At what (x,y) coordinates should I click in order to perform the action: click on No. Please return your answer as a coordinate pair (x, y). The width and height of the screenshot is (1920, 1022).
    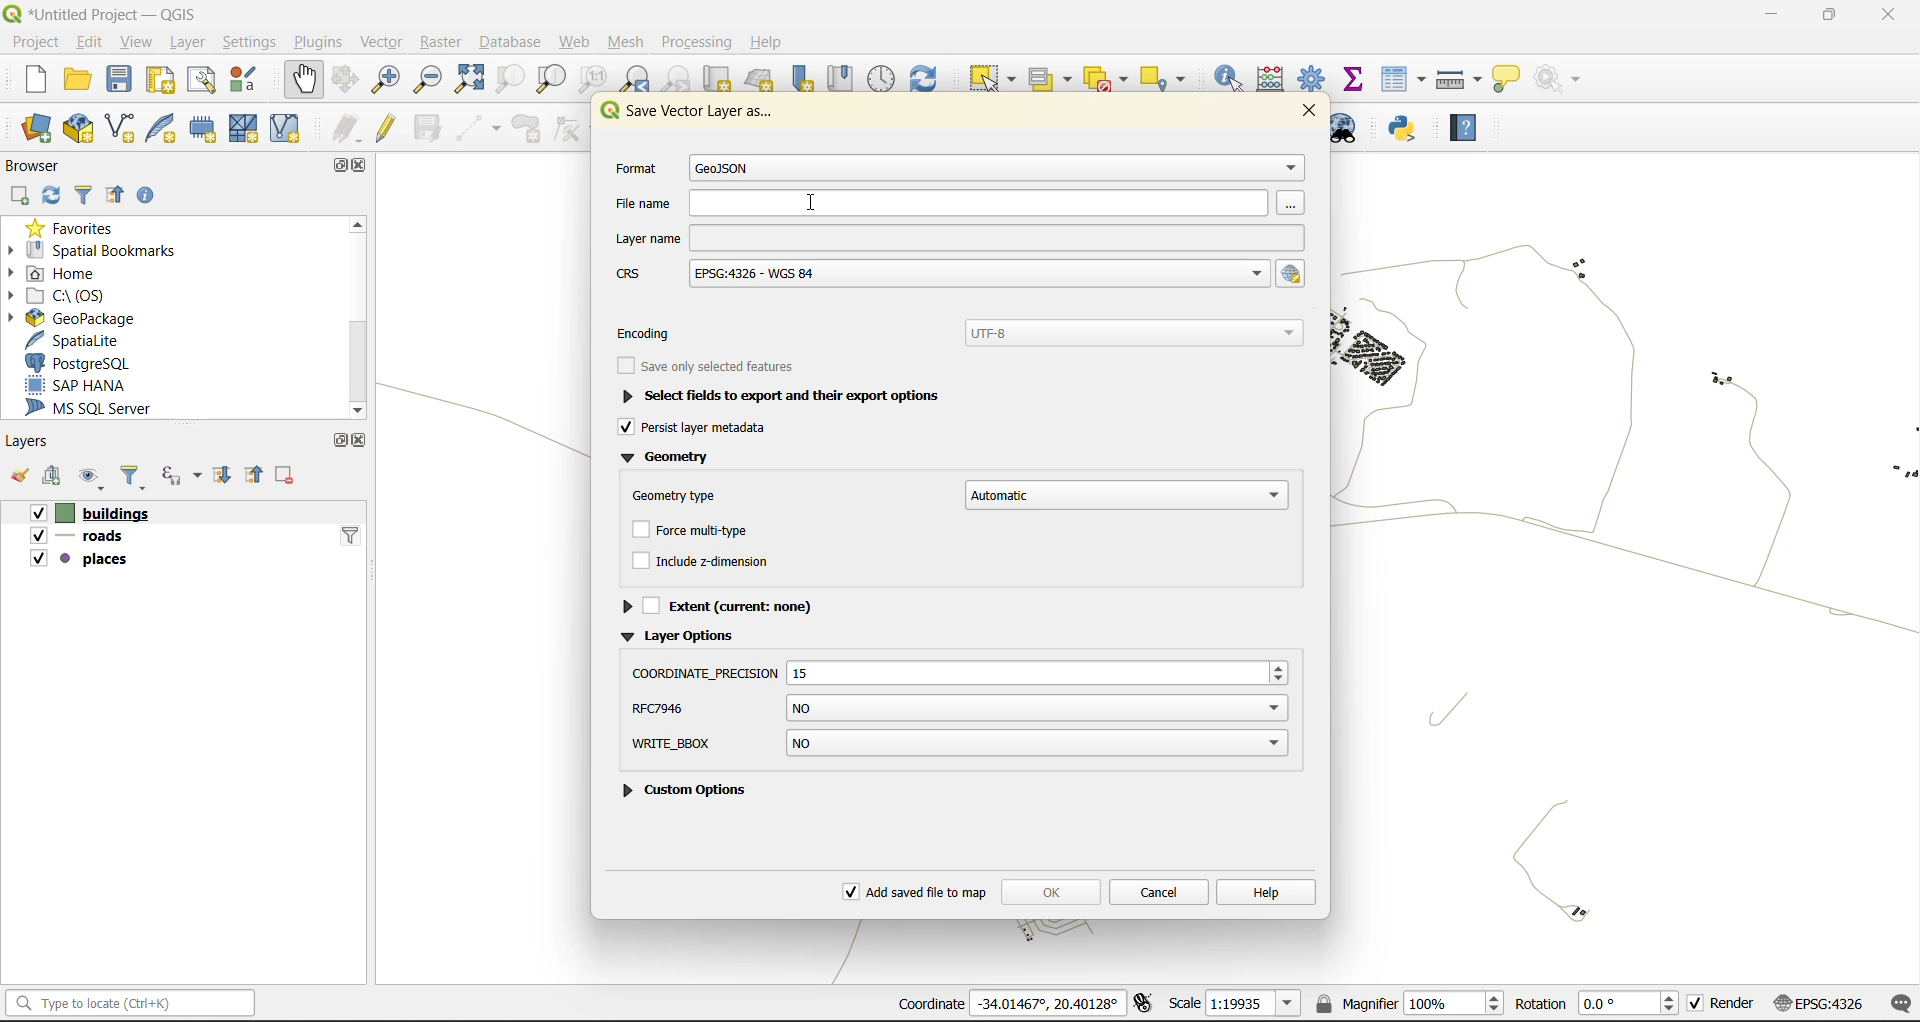
    Looking at the image, I should click on (1037, 743).